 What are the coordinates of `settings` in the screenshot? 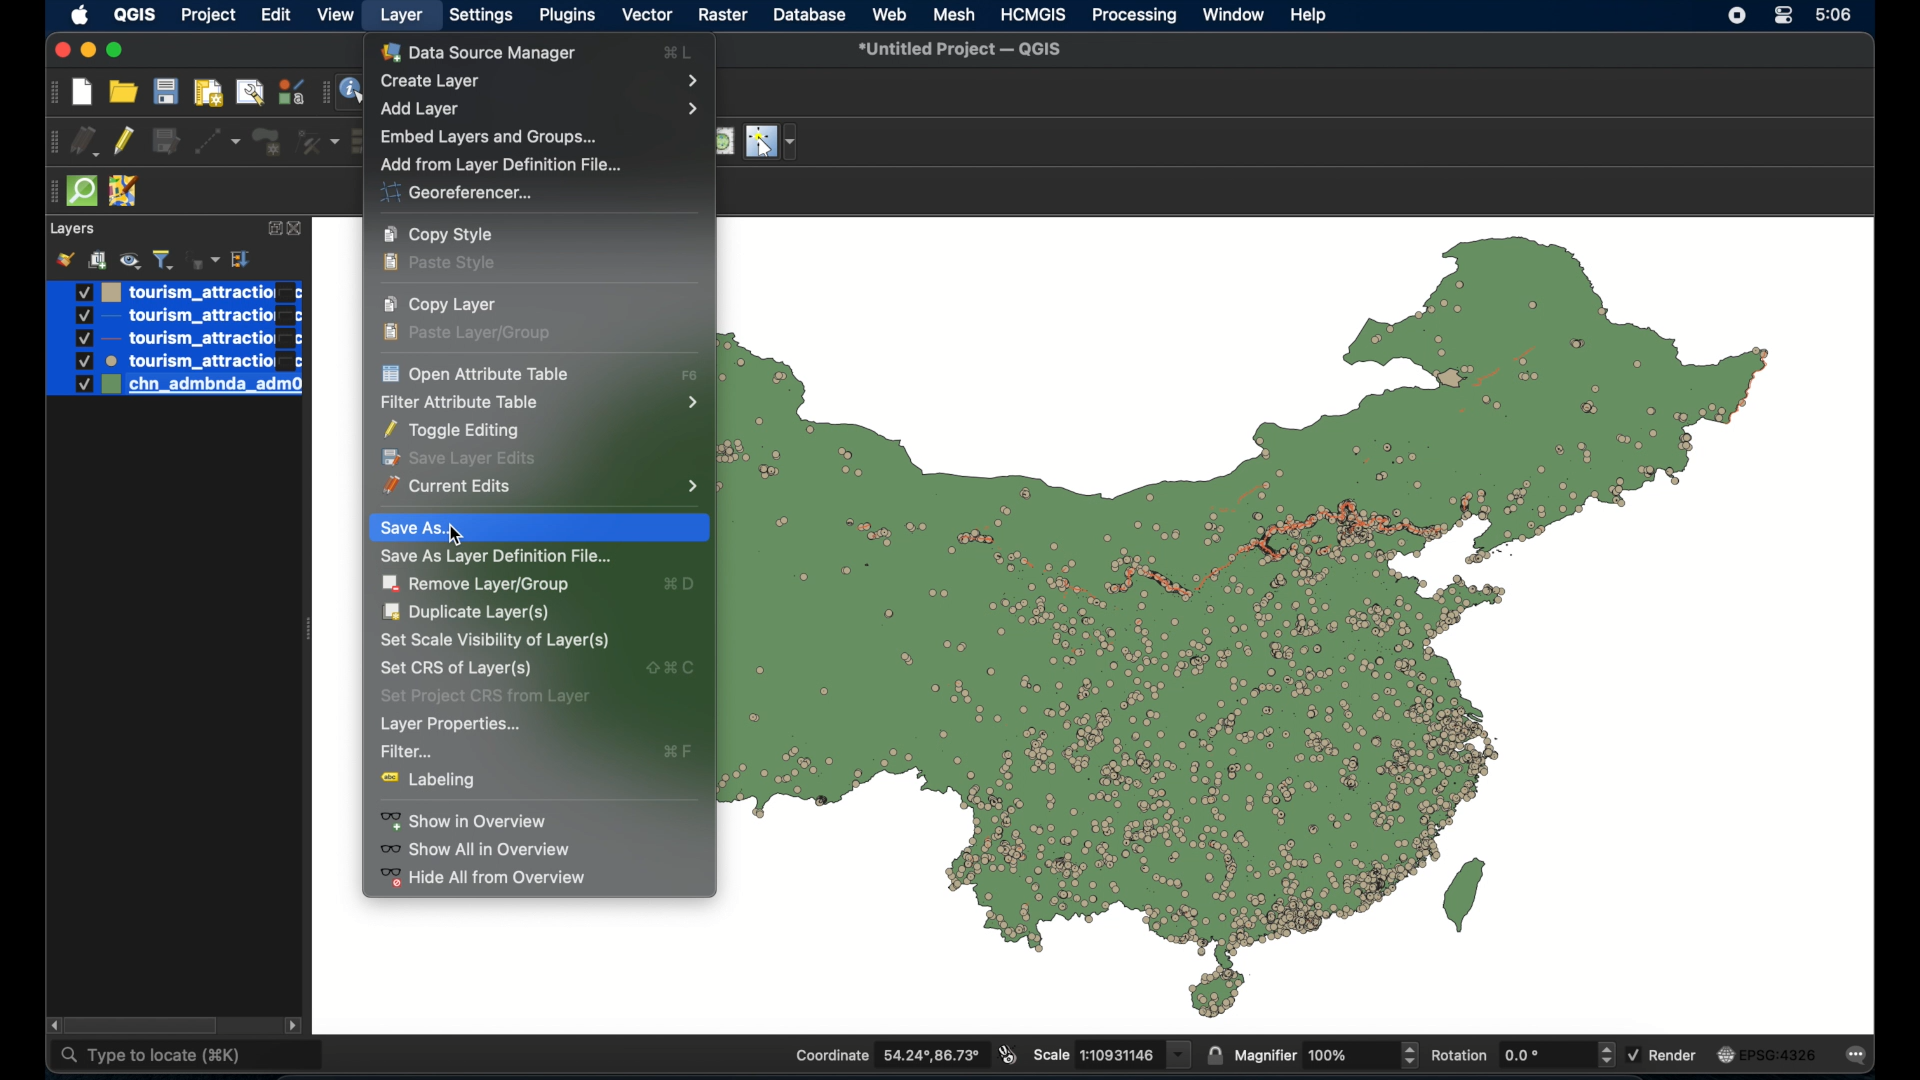 It's located at (480, 17).